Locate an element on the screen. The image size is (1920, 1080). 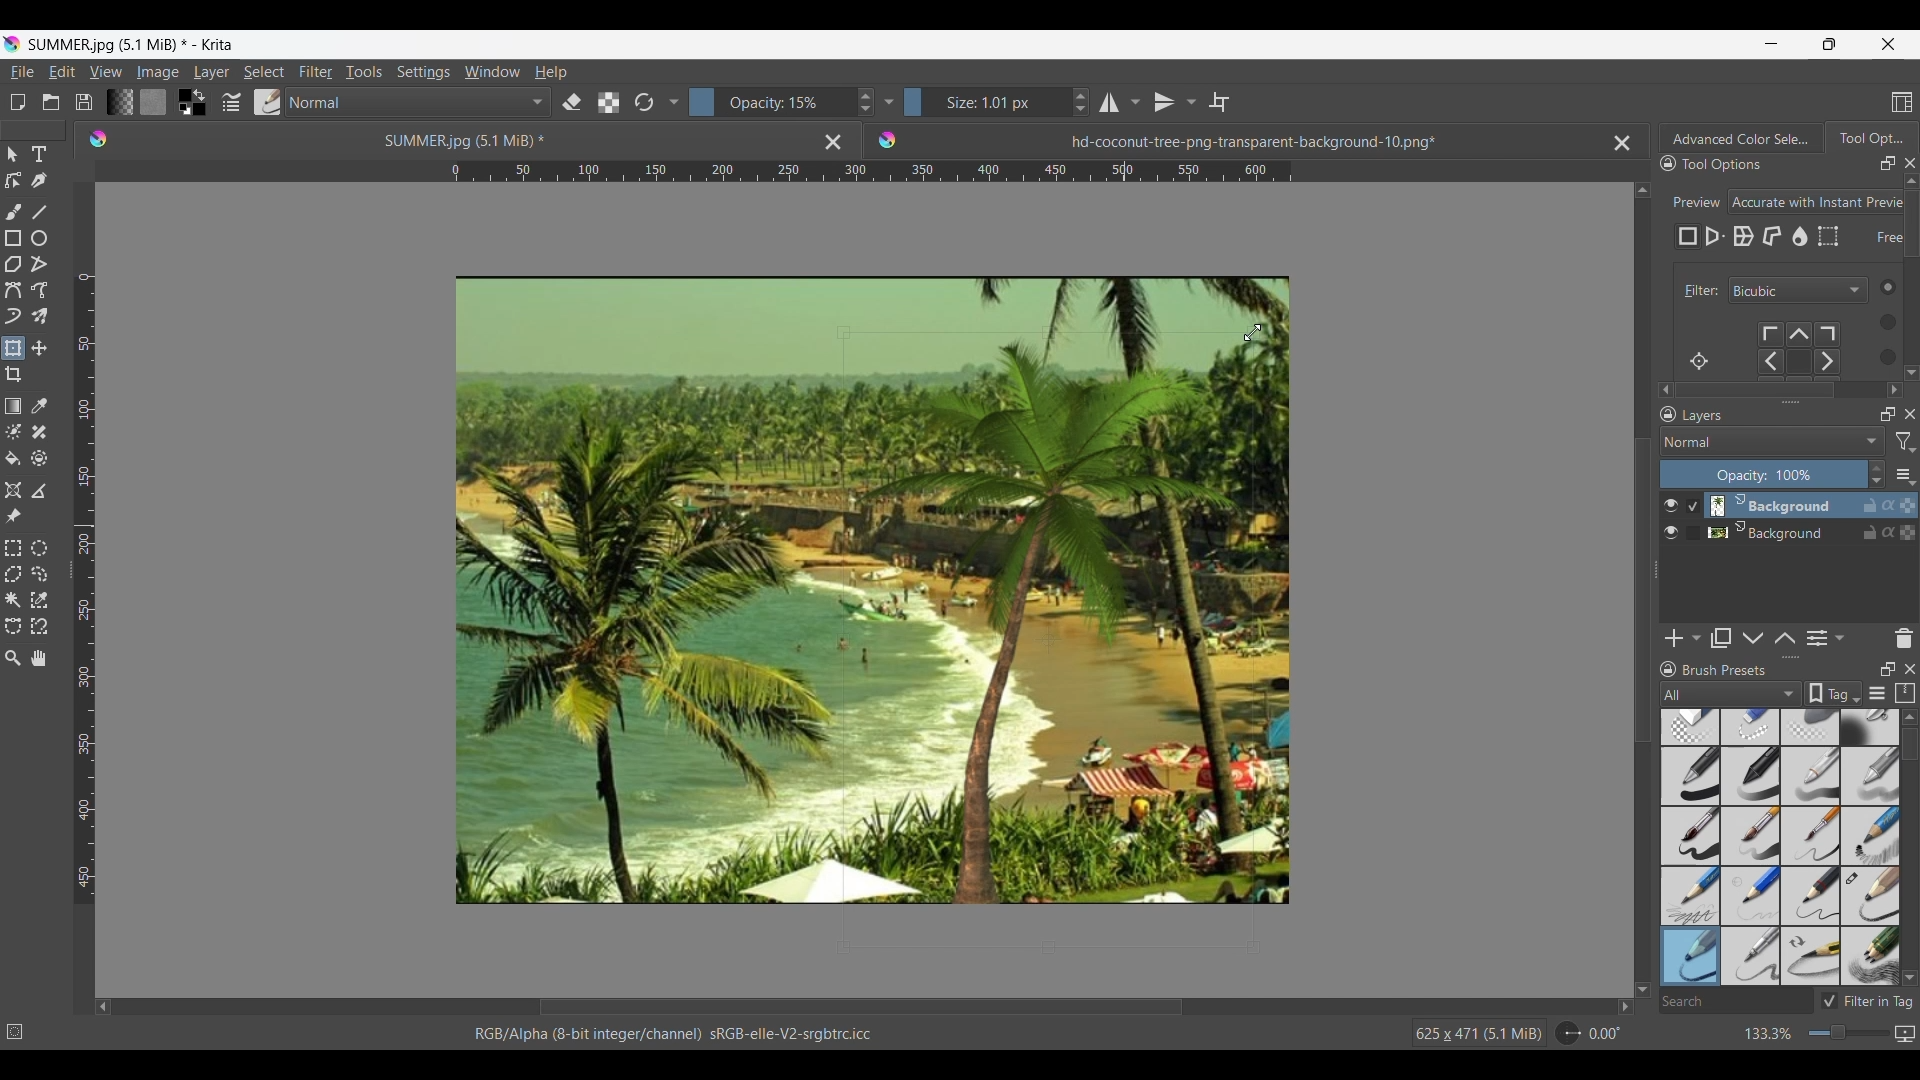
Down is located at coordinates (1908, 368).